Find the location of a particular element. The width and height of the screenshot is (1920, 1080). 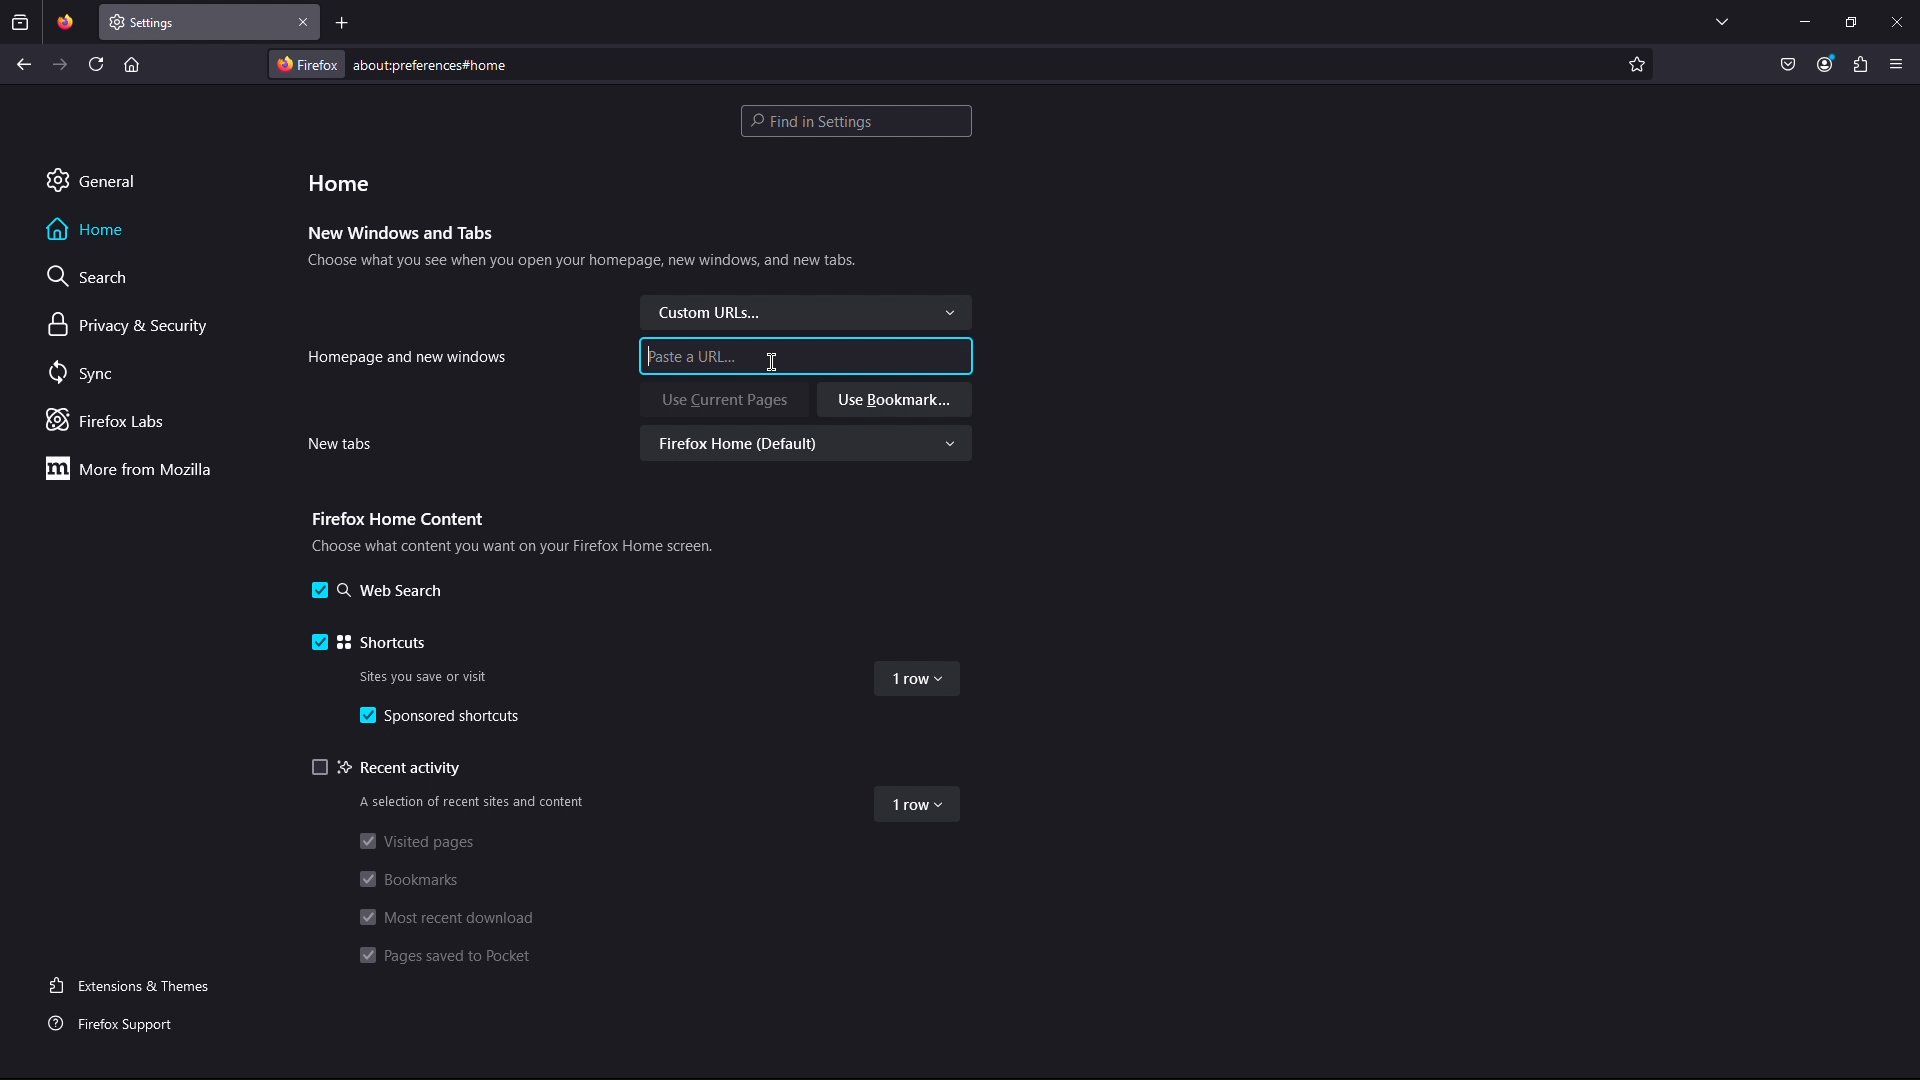

Cursor is located at coordinates (772, 361).